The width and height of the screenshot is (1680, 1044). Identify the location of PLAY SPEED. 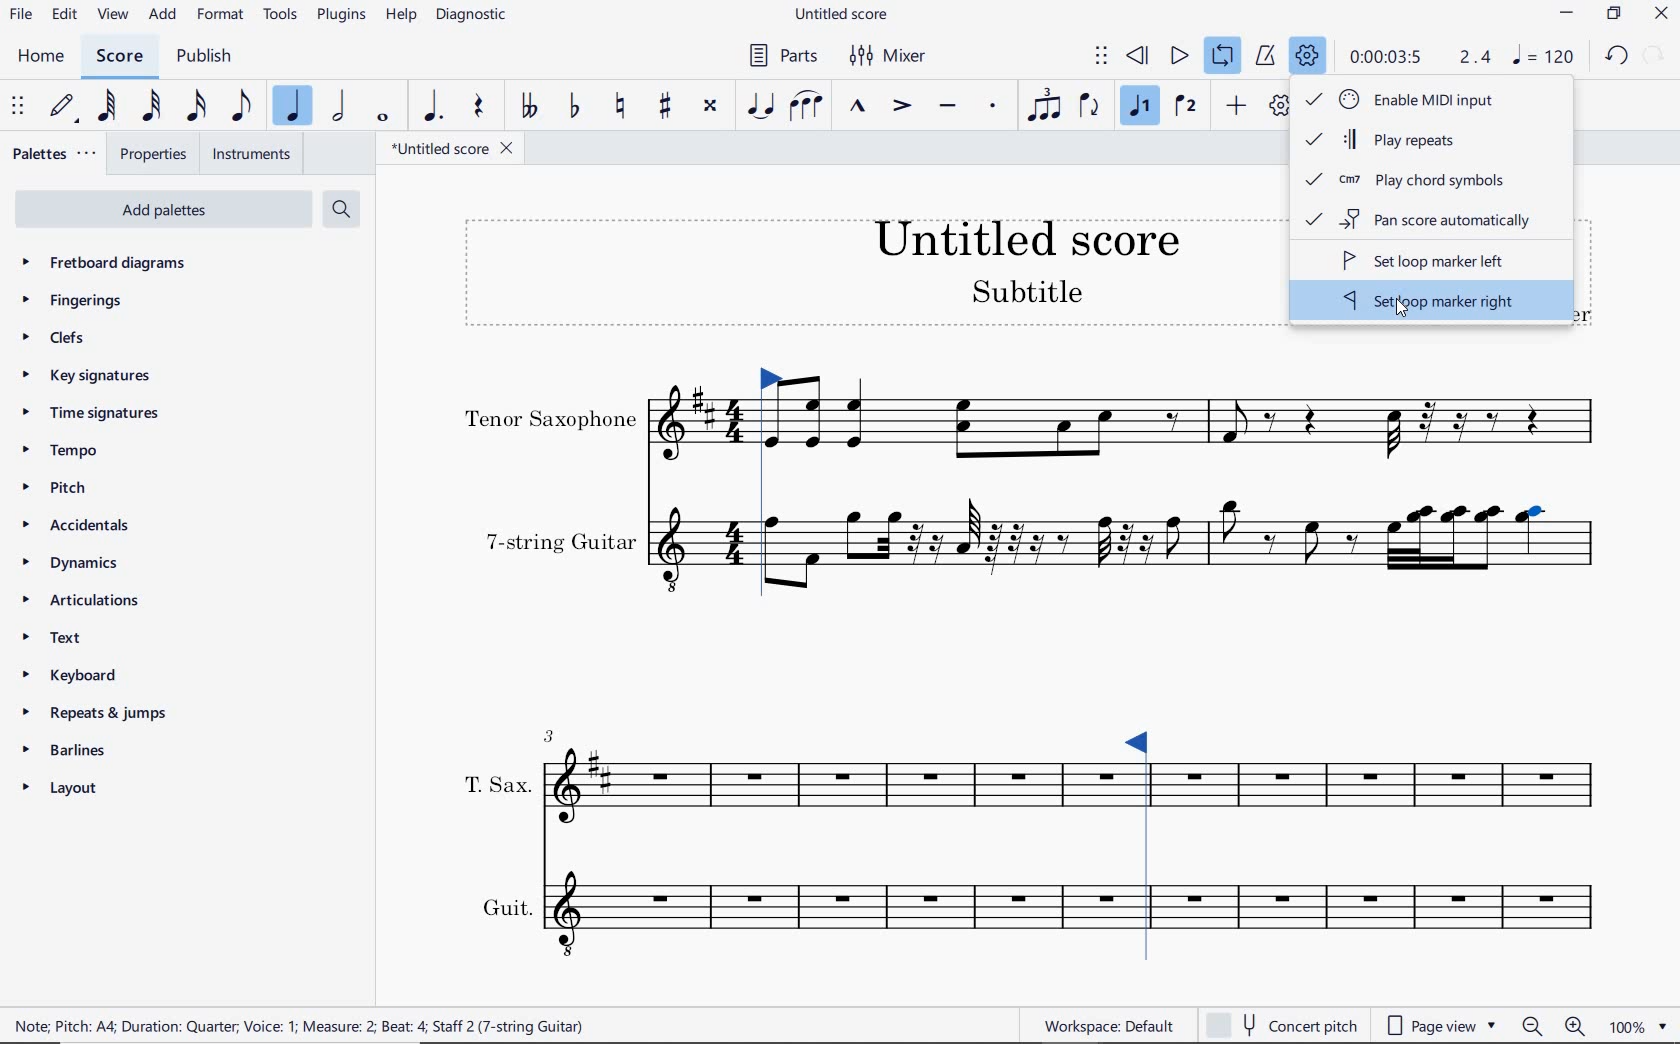
(1423, 56).